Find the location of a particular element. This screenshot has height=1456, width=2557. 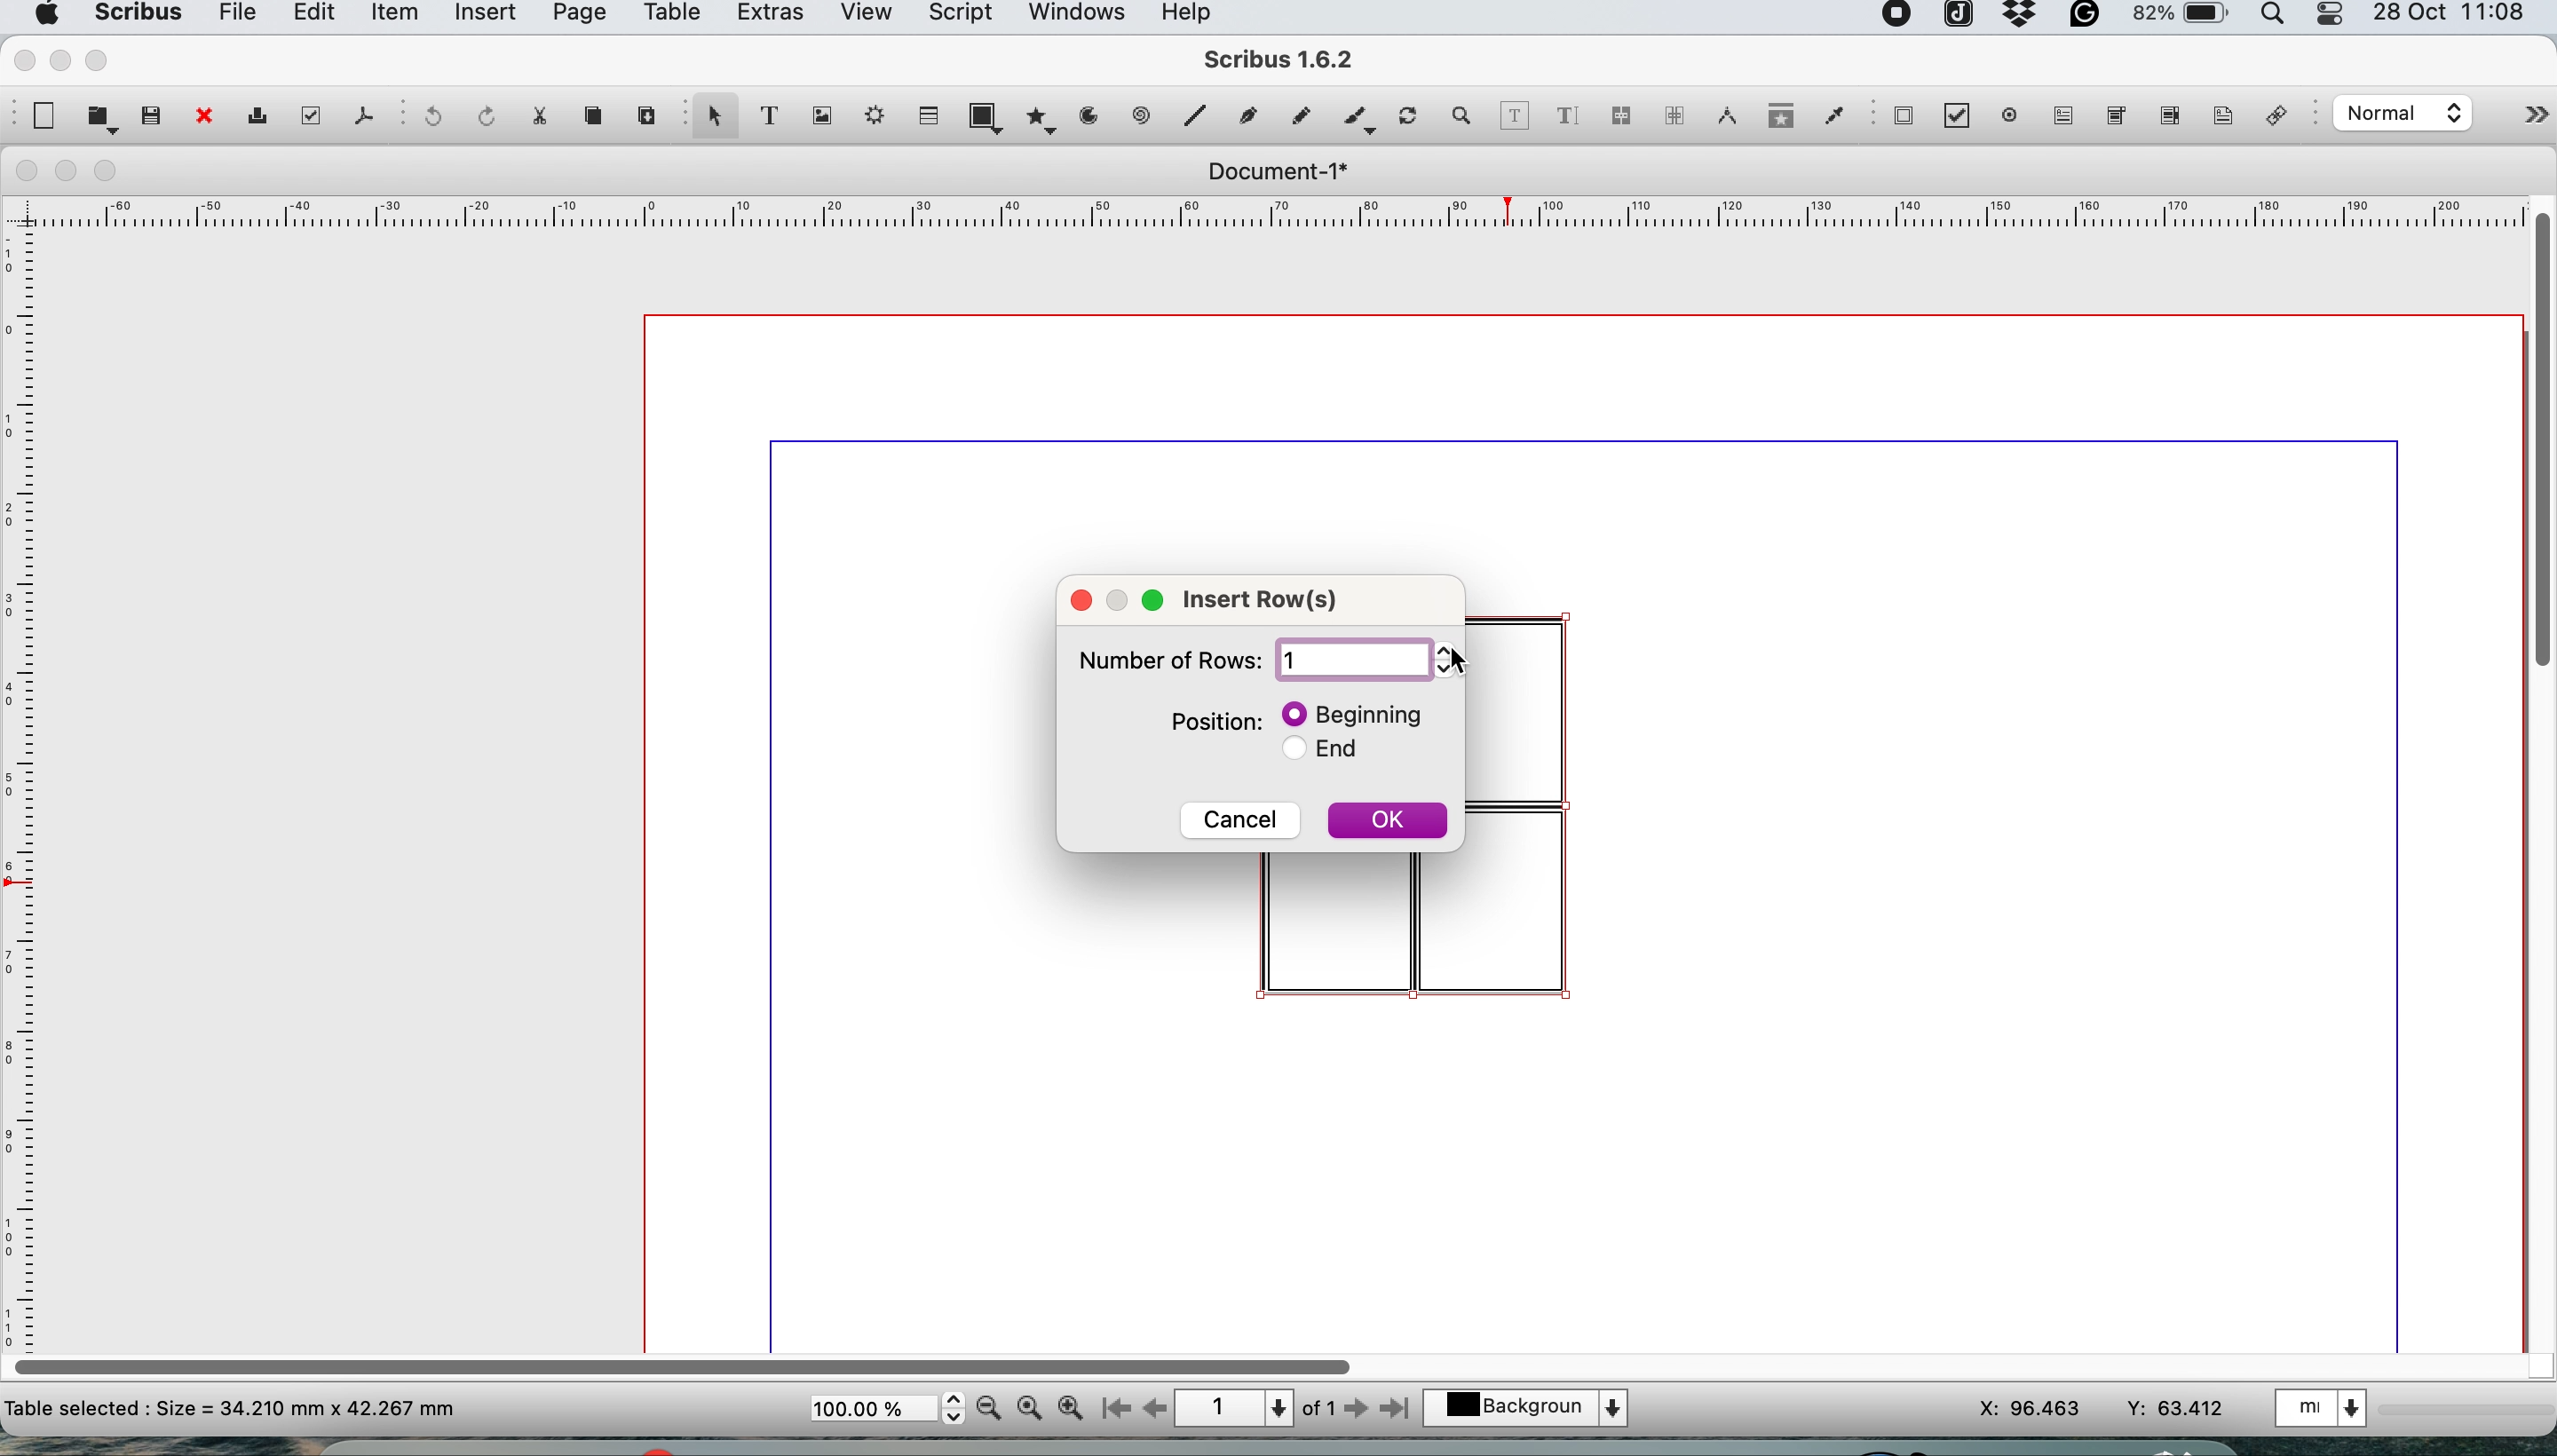

go to first page is located at coordinates (1113, 1411).